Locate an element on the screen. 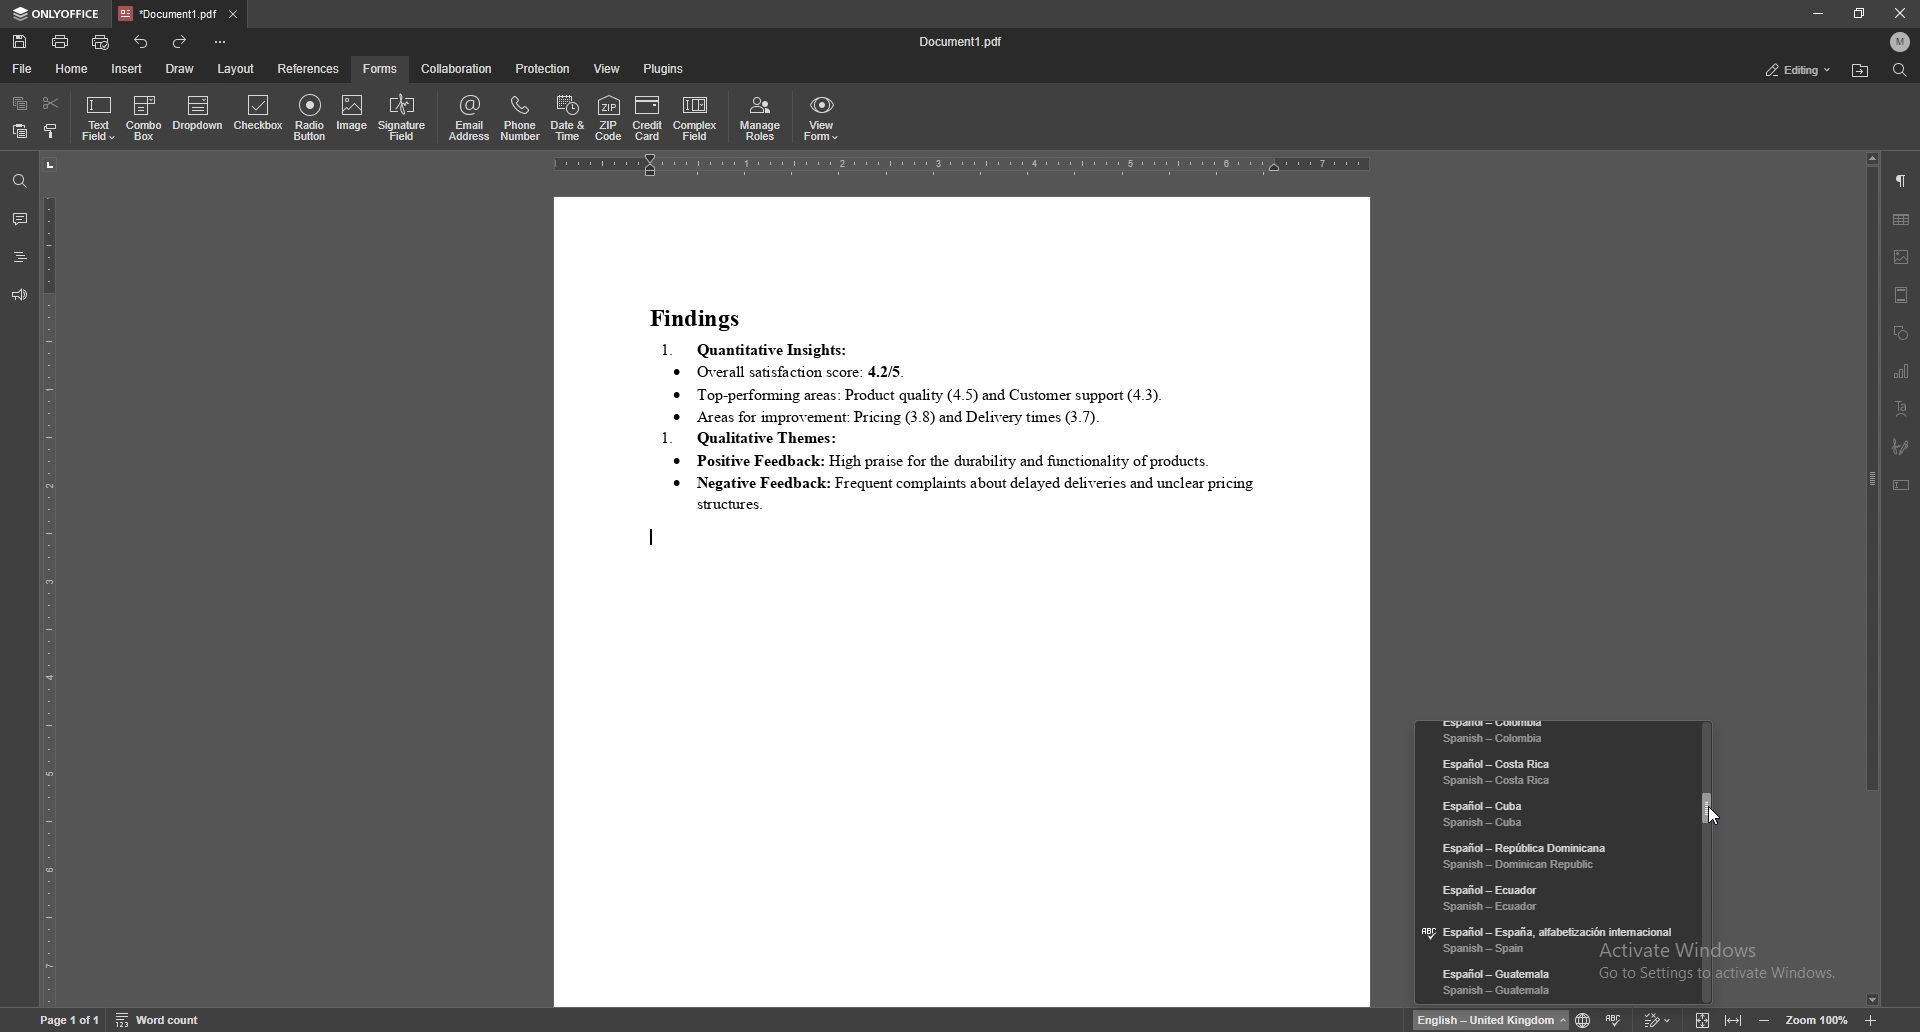 The height and width of the screenshot is (1032, 1920). dropdown is located at coordinates (198, 115).